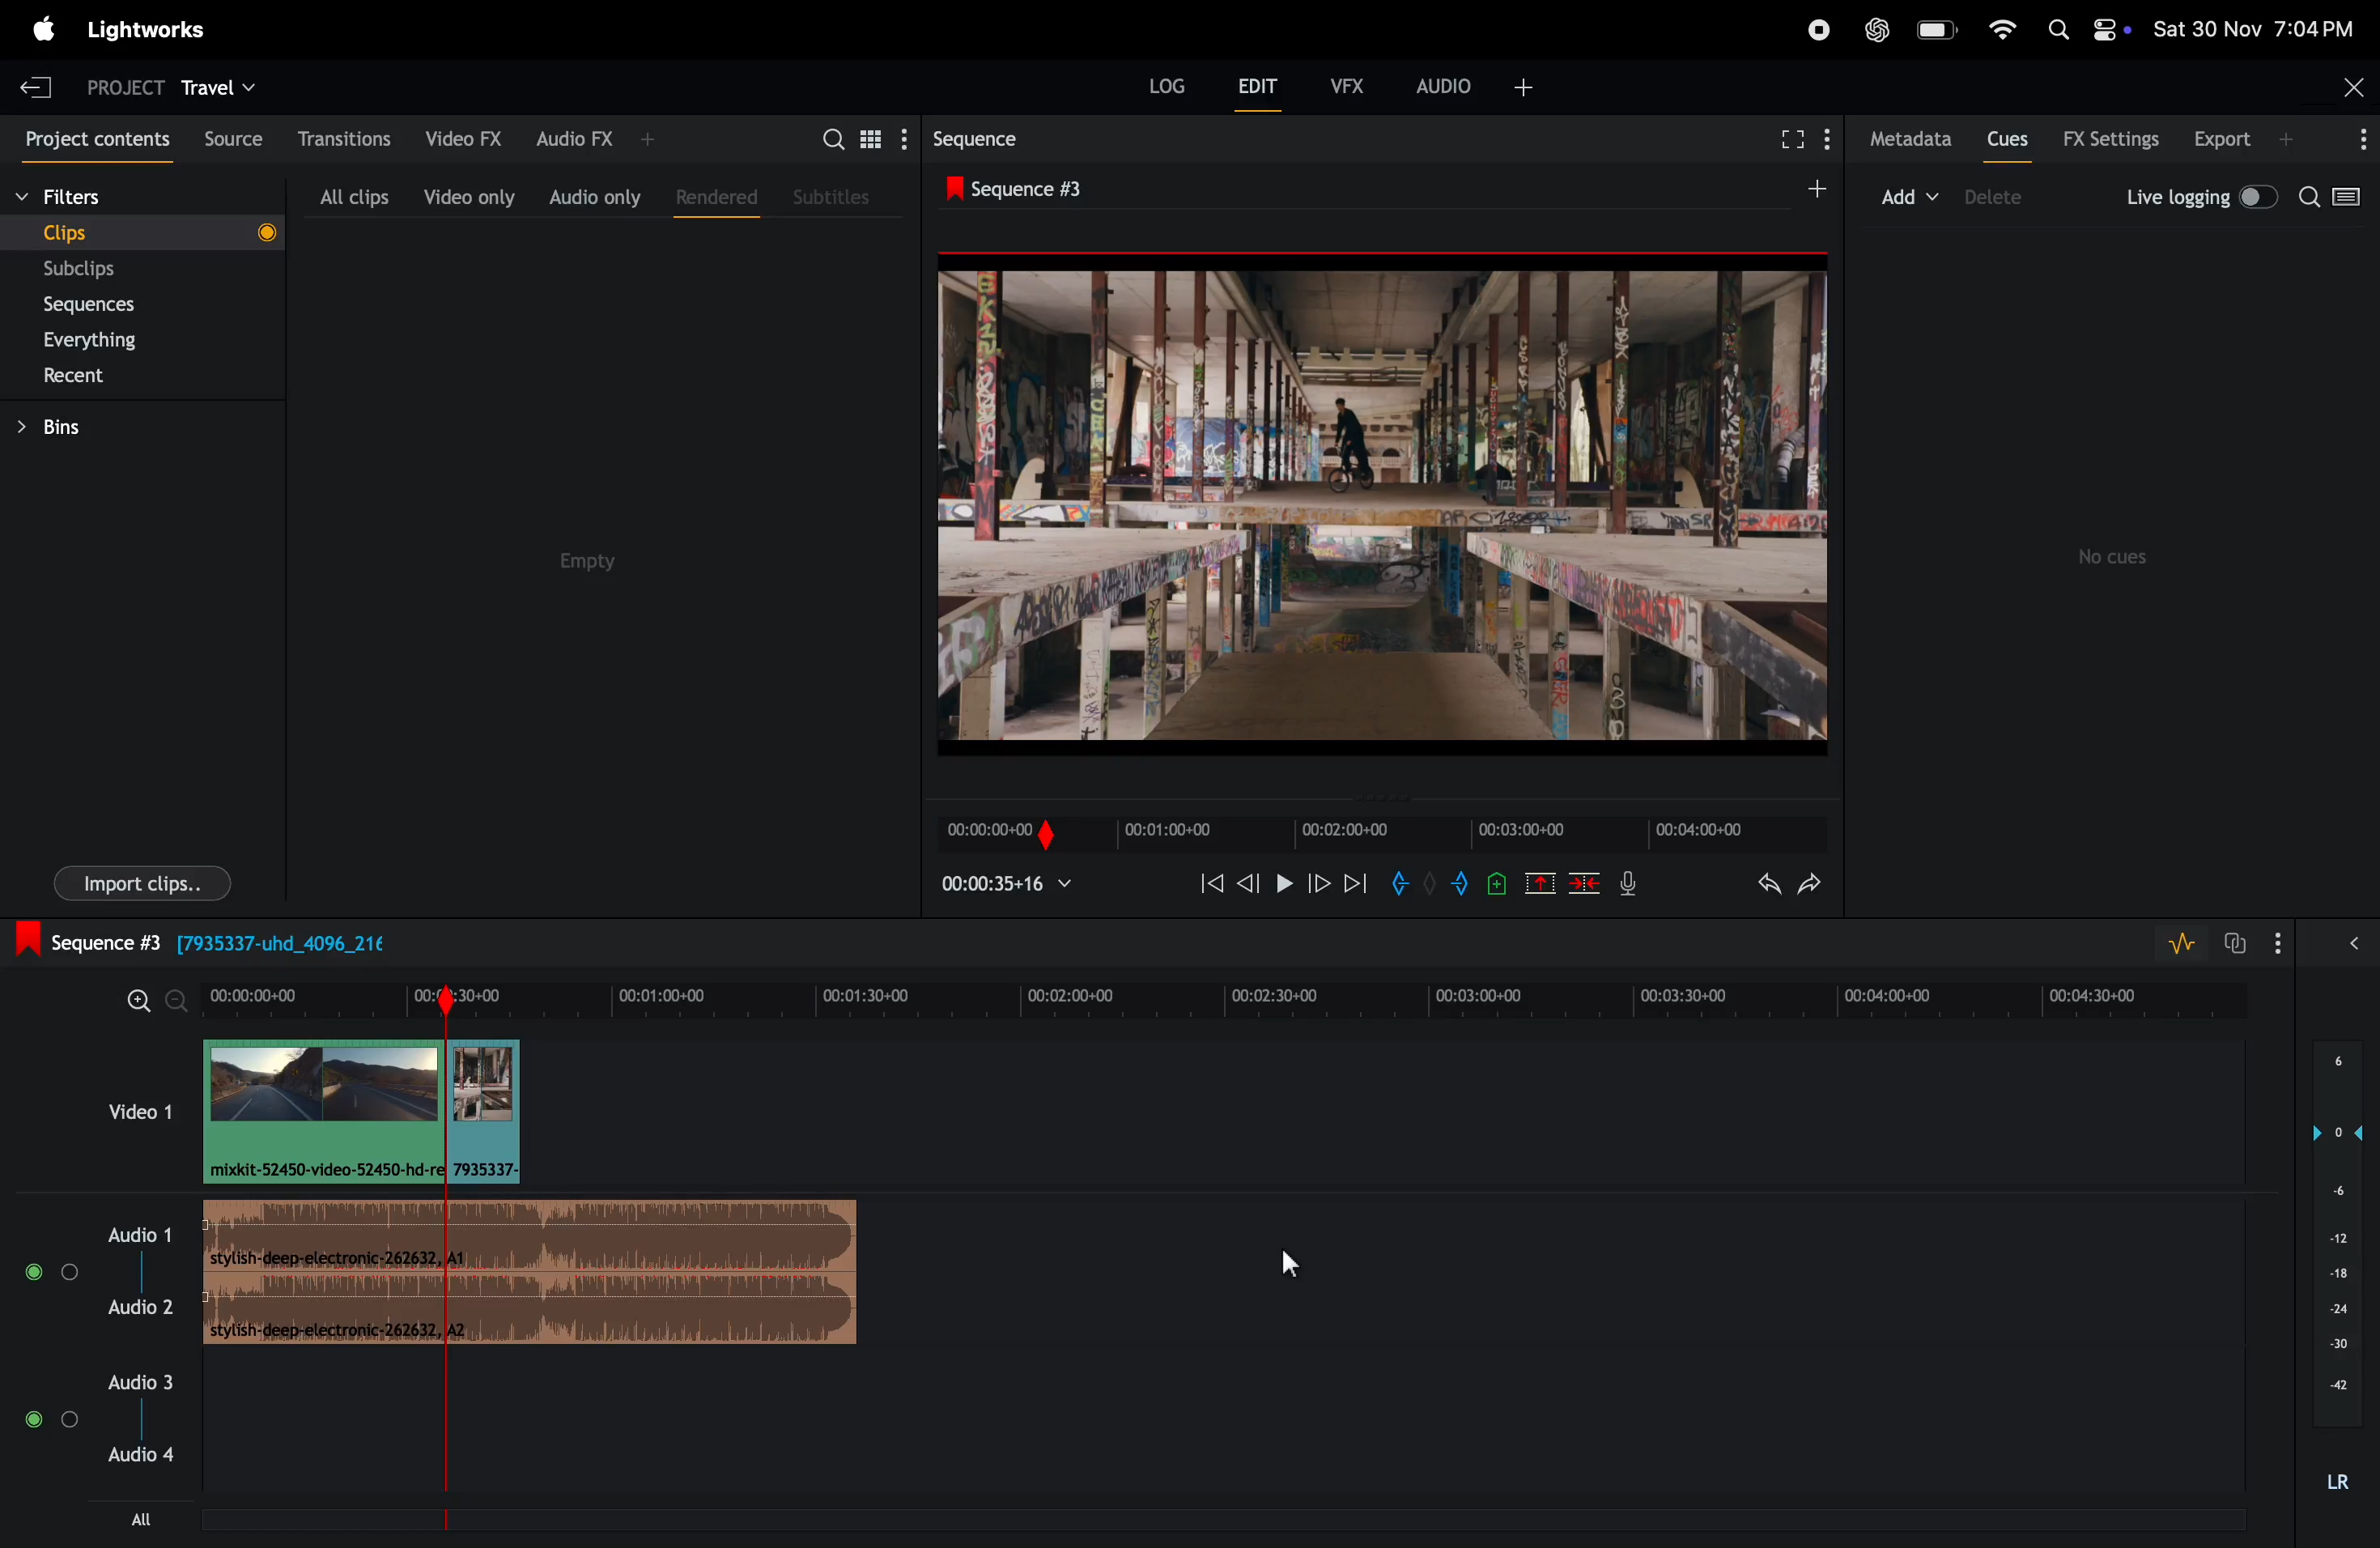 The height and width of the screenshot is (1548, 2380). I want to click on -18 (layers), so click(2333, 1275).